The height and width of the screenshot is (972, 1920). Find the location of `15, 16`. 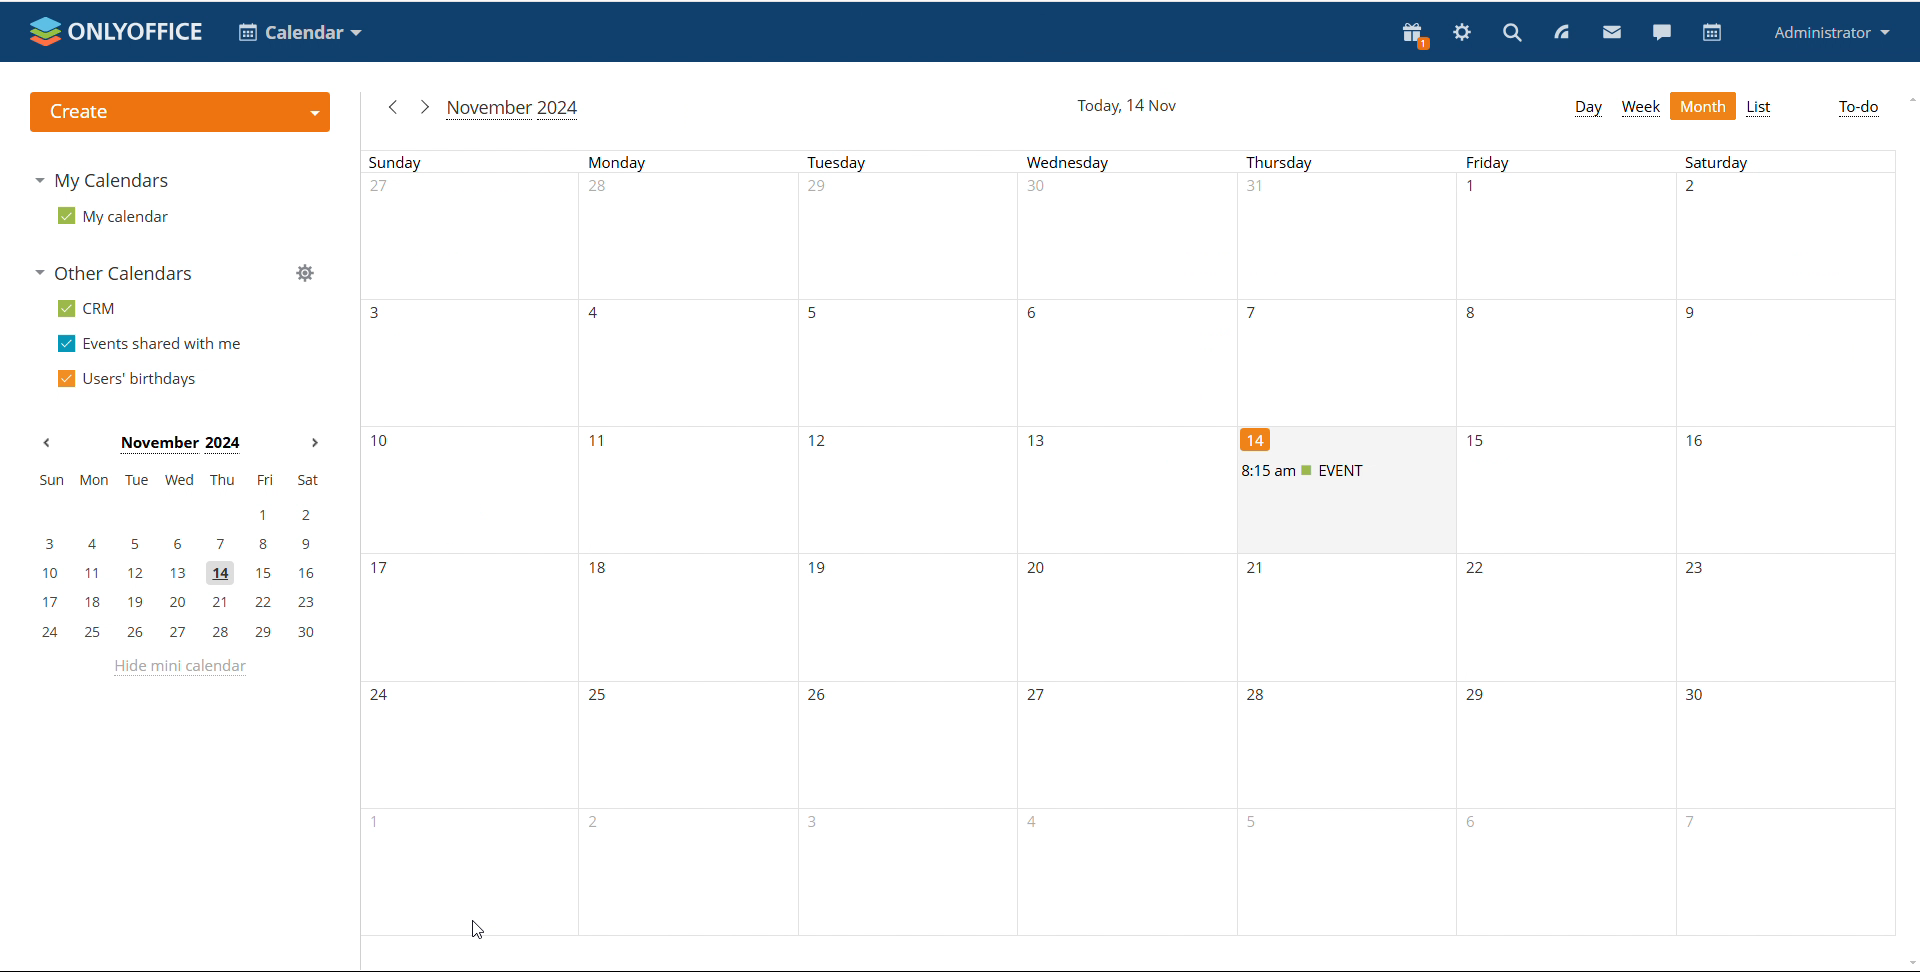

15, 16 is located at coordinates (1692, 489).